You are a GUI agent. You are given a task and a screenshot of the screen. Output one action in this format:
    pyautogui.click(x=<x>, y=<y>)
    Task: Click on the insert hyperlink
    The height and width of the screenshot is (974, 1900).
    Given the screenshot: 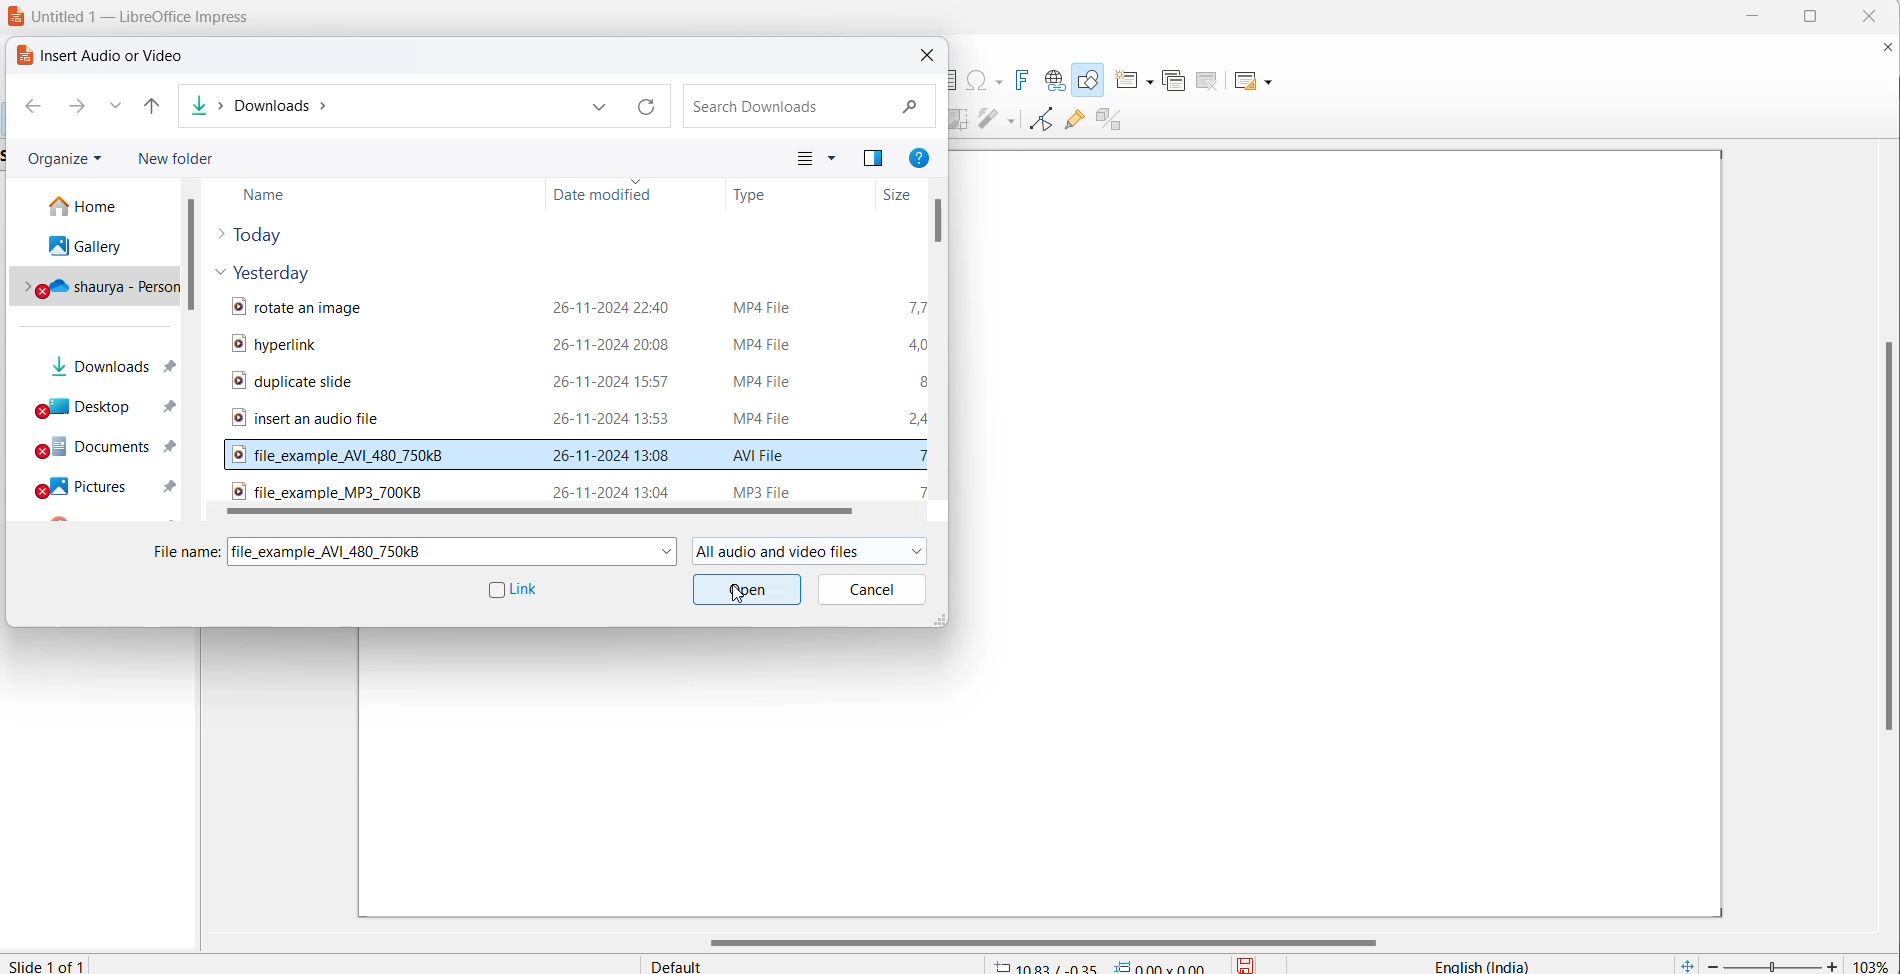 What is the action you would take?
    pyautogui.click(x=1058, y=81)
    